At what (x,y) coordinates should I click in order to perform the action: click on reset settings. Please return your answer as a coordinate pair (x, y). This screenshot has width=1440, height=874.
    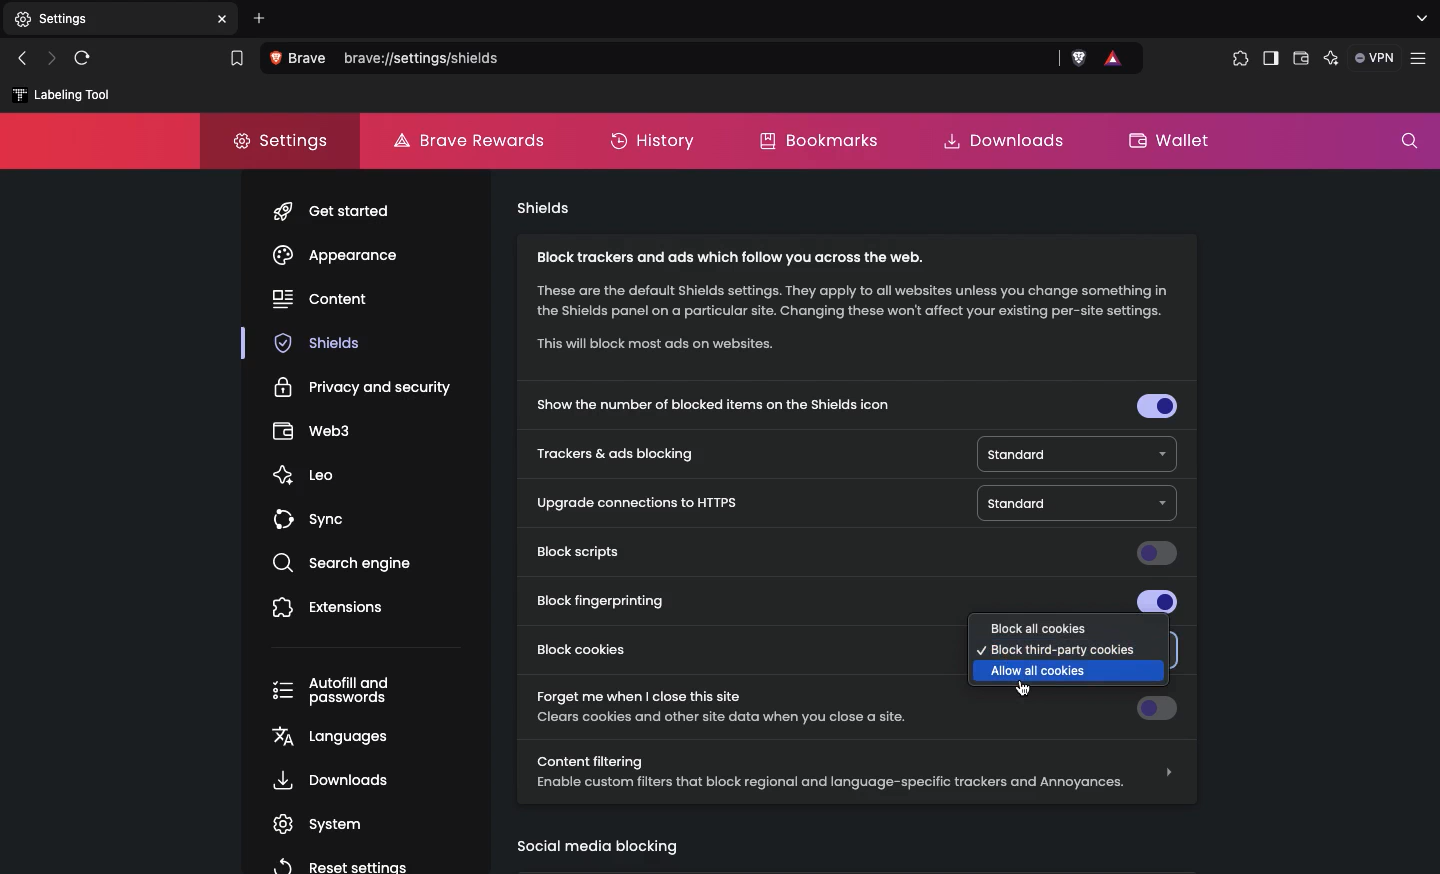
    Looking at the image, I should click on (338, 864).